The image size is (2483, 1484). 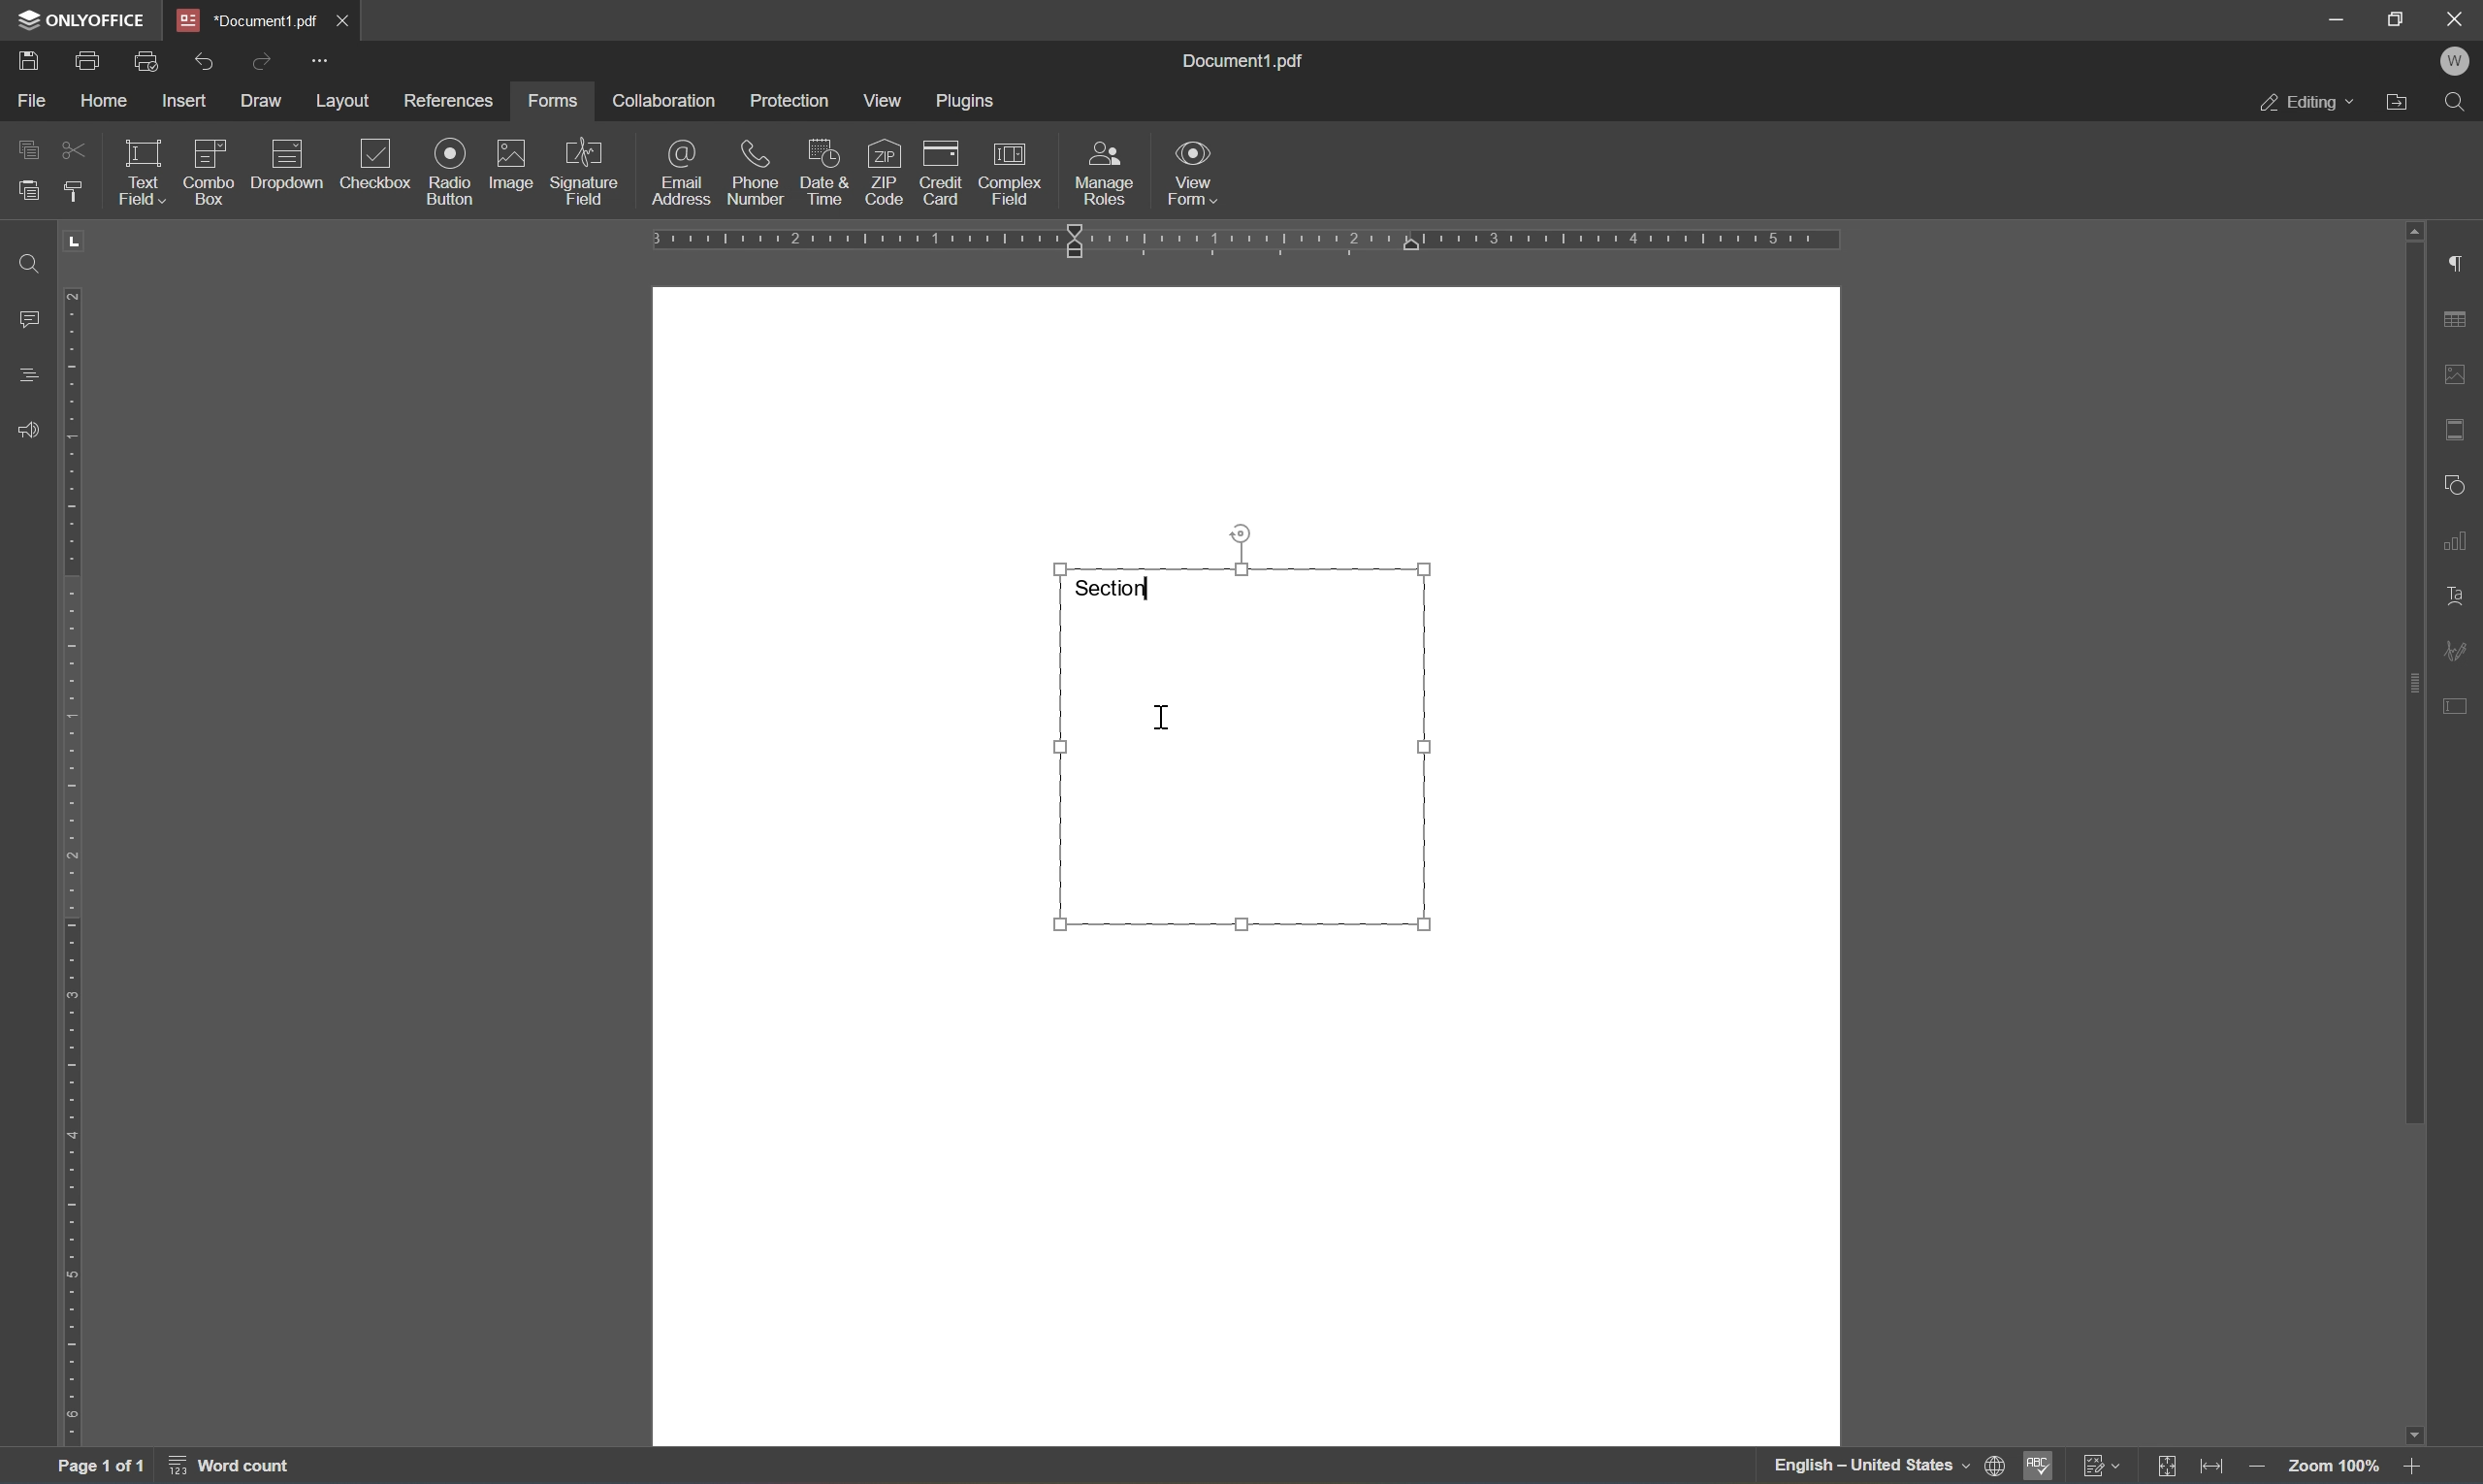 I want to click on undo, so click(x=207, y=58).